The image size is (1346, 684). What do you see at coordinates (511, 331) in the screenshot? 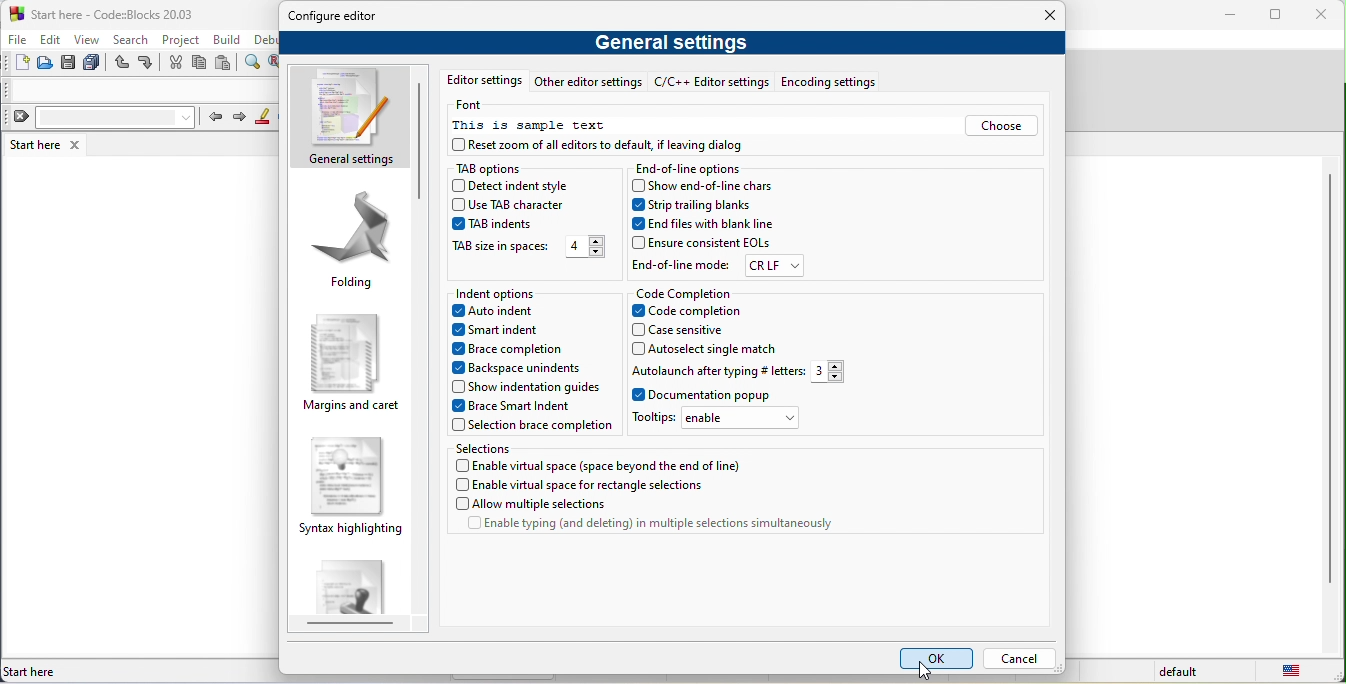
I see `smart indent` at bounding box center [511, 331].